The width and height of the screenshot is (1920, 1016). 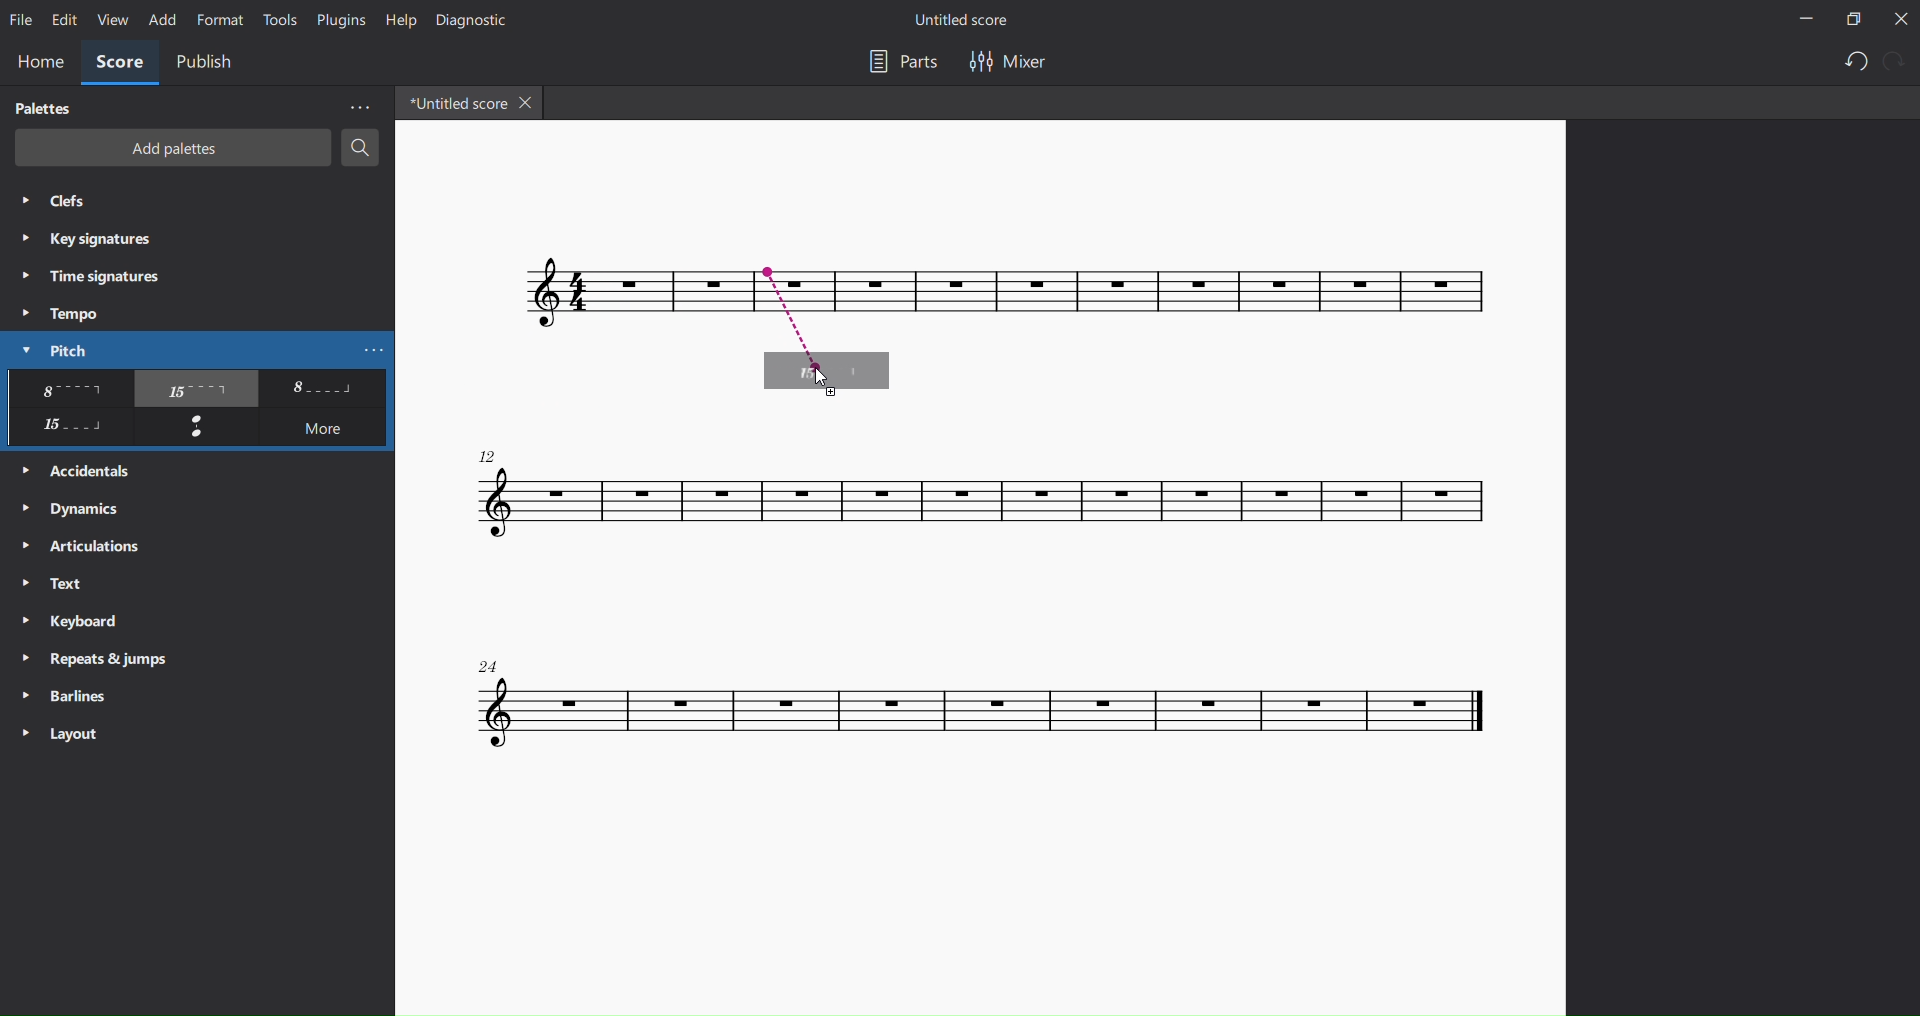 What do you see at coordinates (48, 349) in the screenshot?
I see `pitch` at bounding box center [48, 349].